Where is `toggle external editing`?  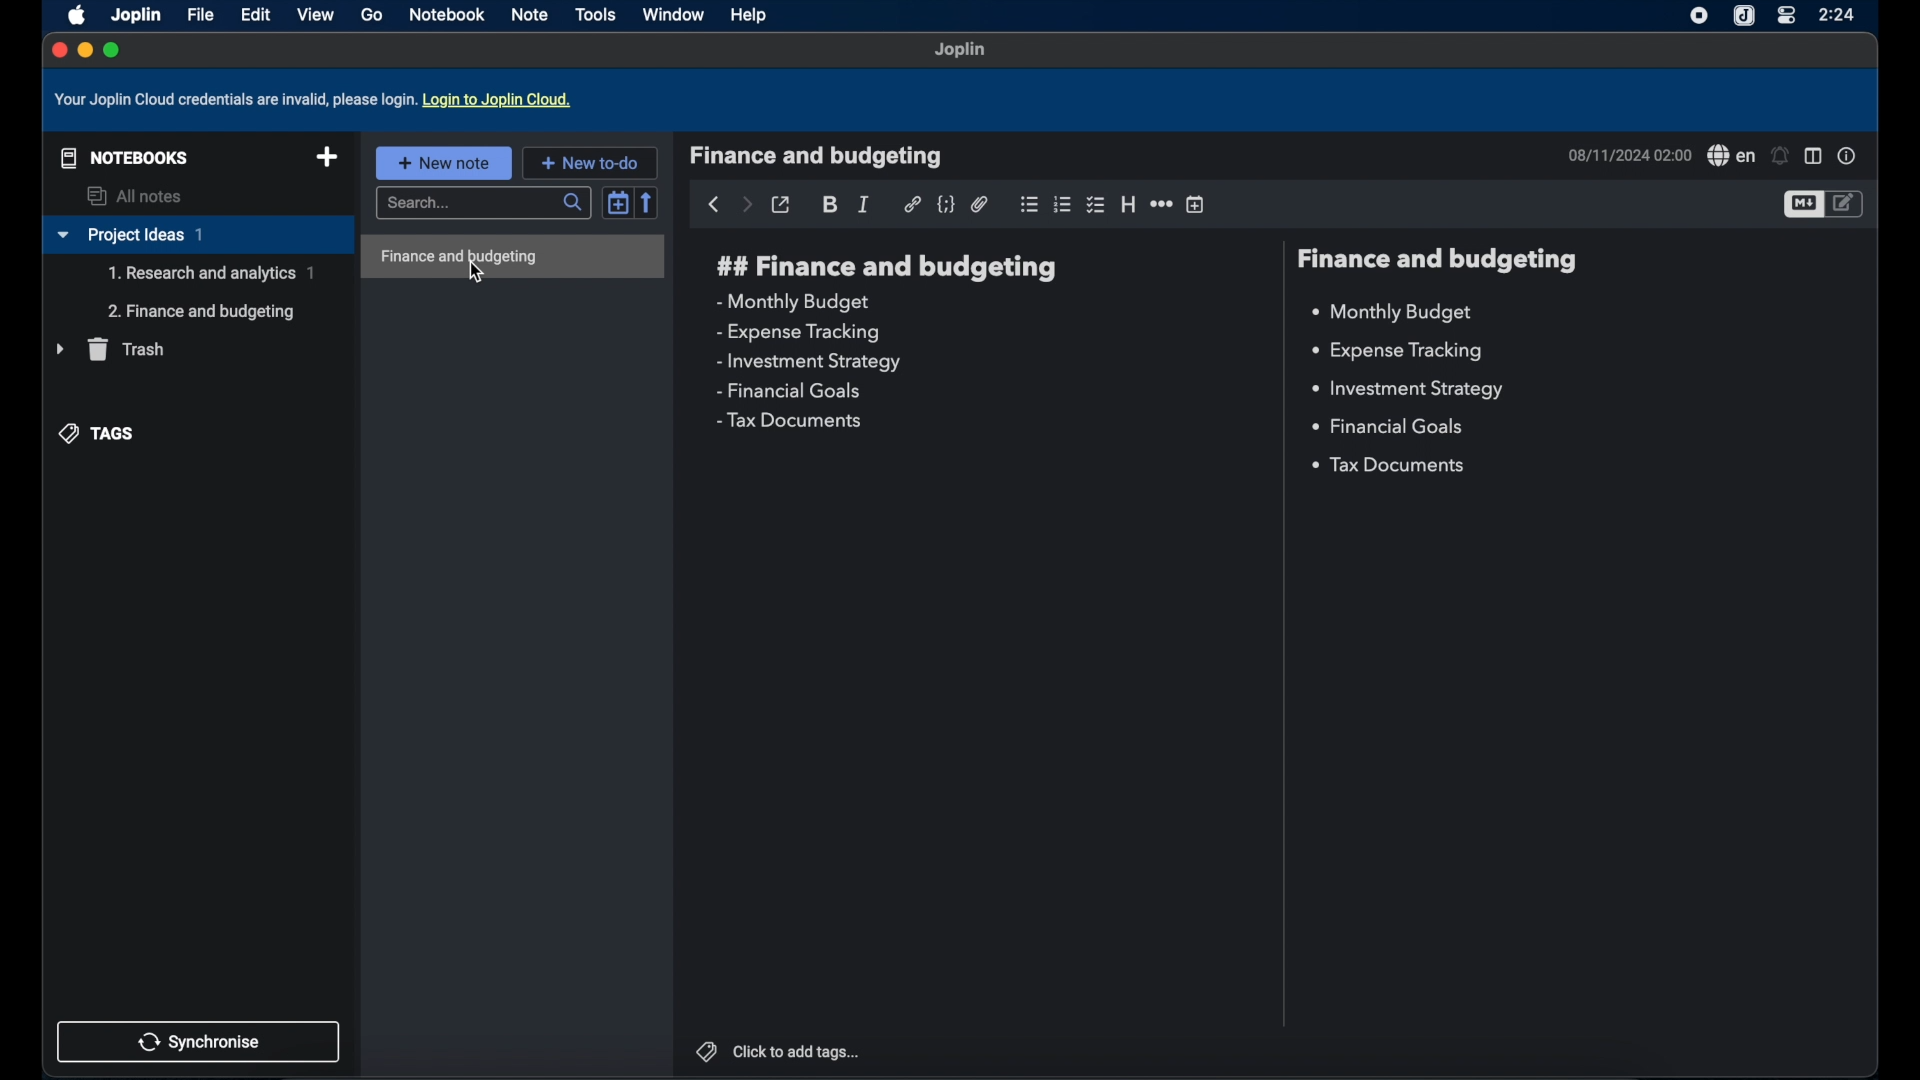
toggle external editing is located at coordinates (782, 205).